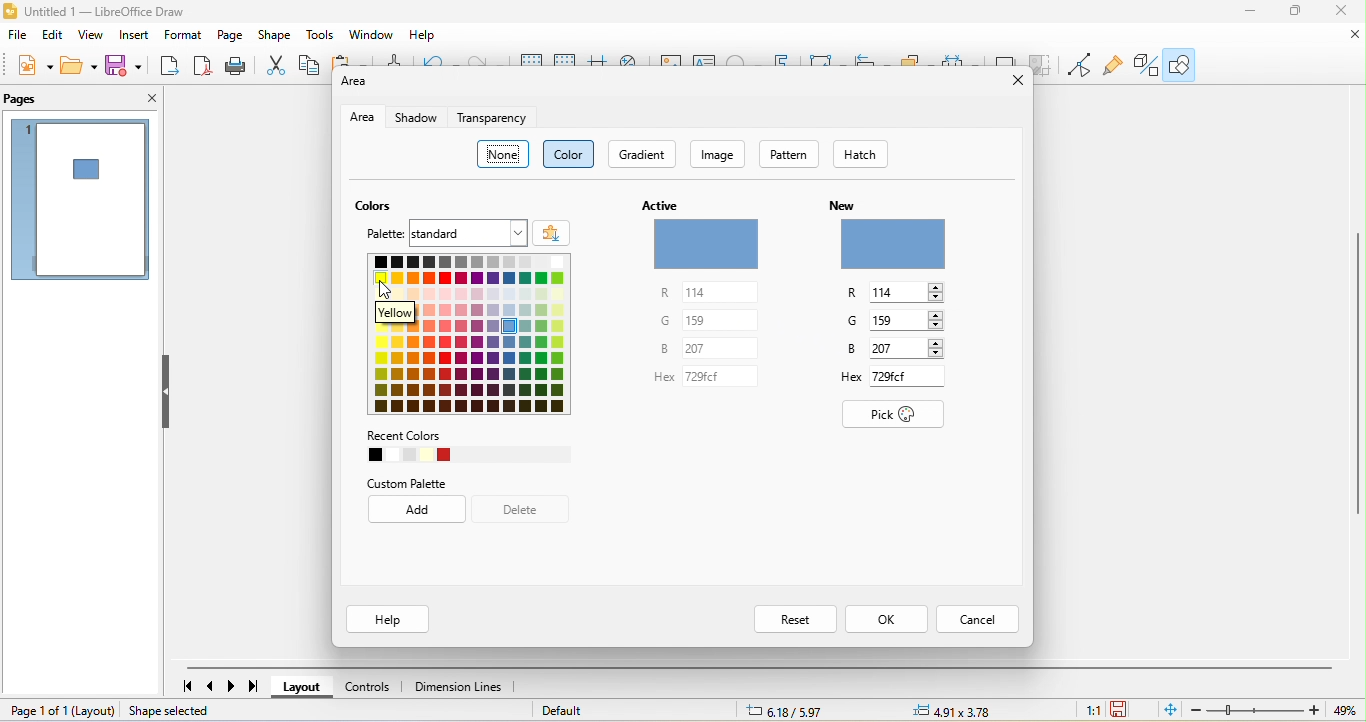  Describe the element at coordinates (320, 37) in the screenshot. I see `tools` at that location.